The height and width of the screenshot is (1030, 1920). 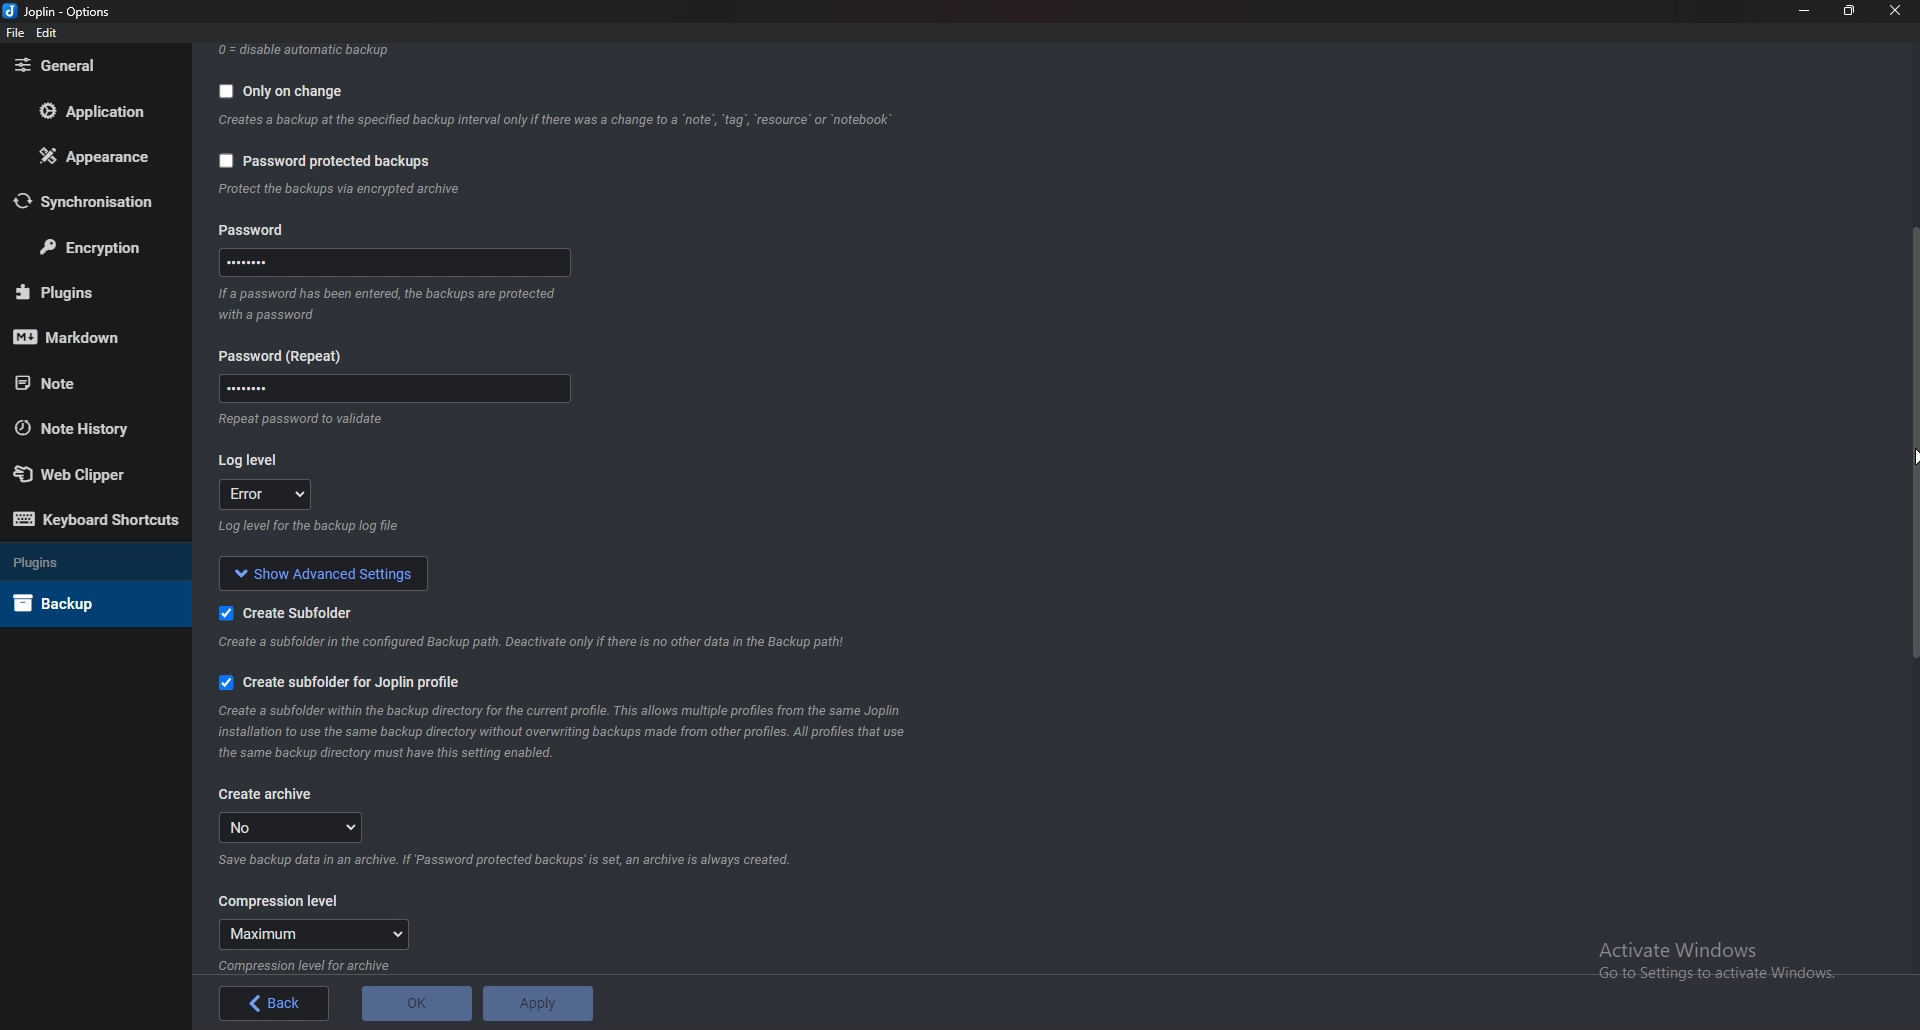 What do you see at coordinates (353, 189) in the screenshot?
I see `info` at bounding box center [353, 189].